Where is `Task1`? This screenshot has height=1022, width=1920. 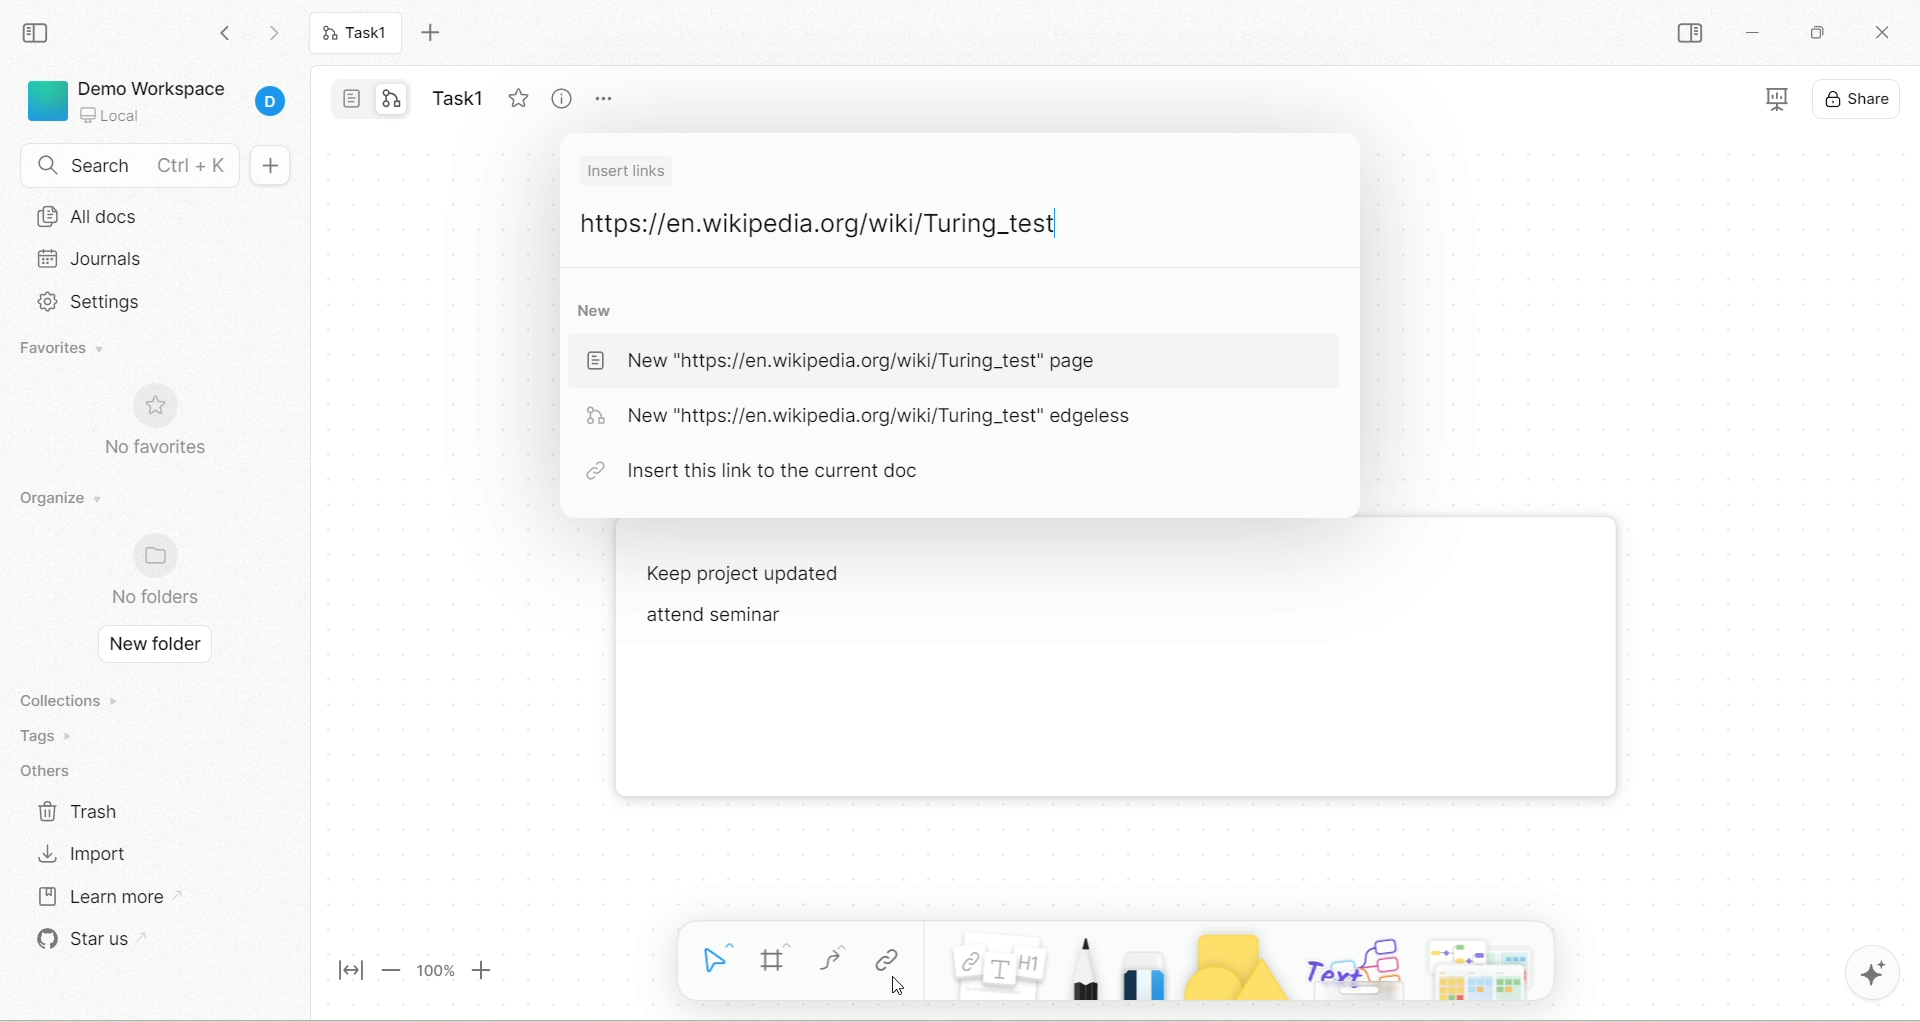 Task1 is located at coordinates (362, 35).